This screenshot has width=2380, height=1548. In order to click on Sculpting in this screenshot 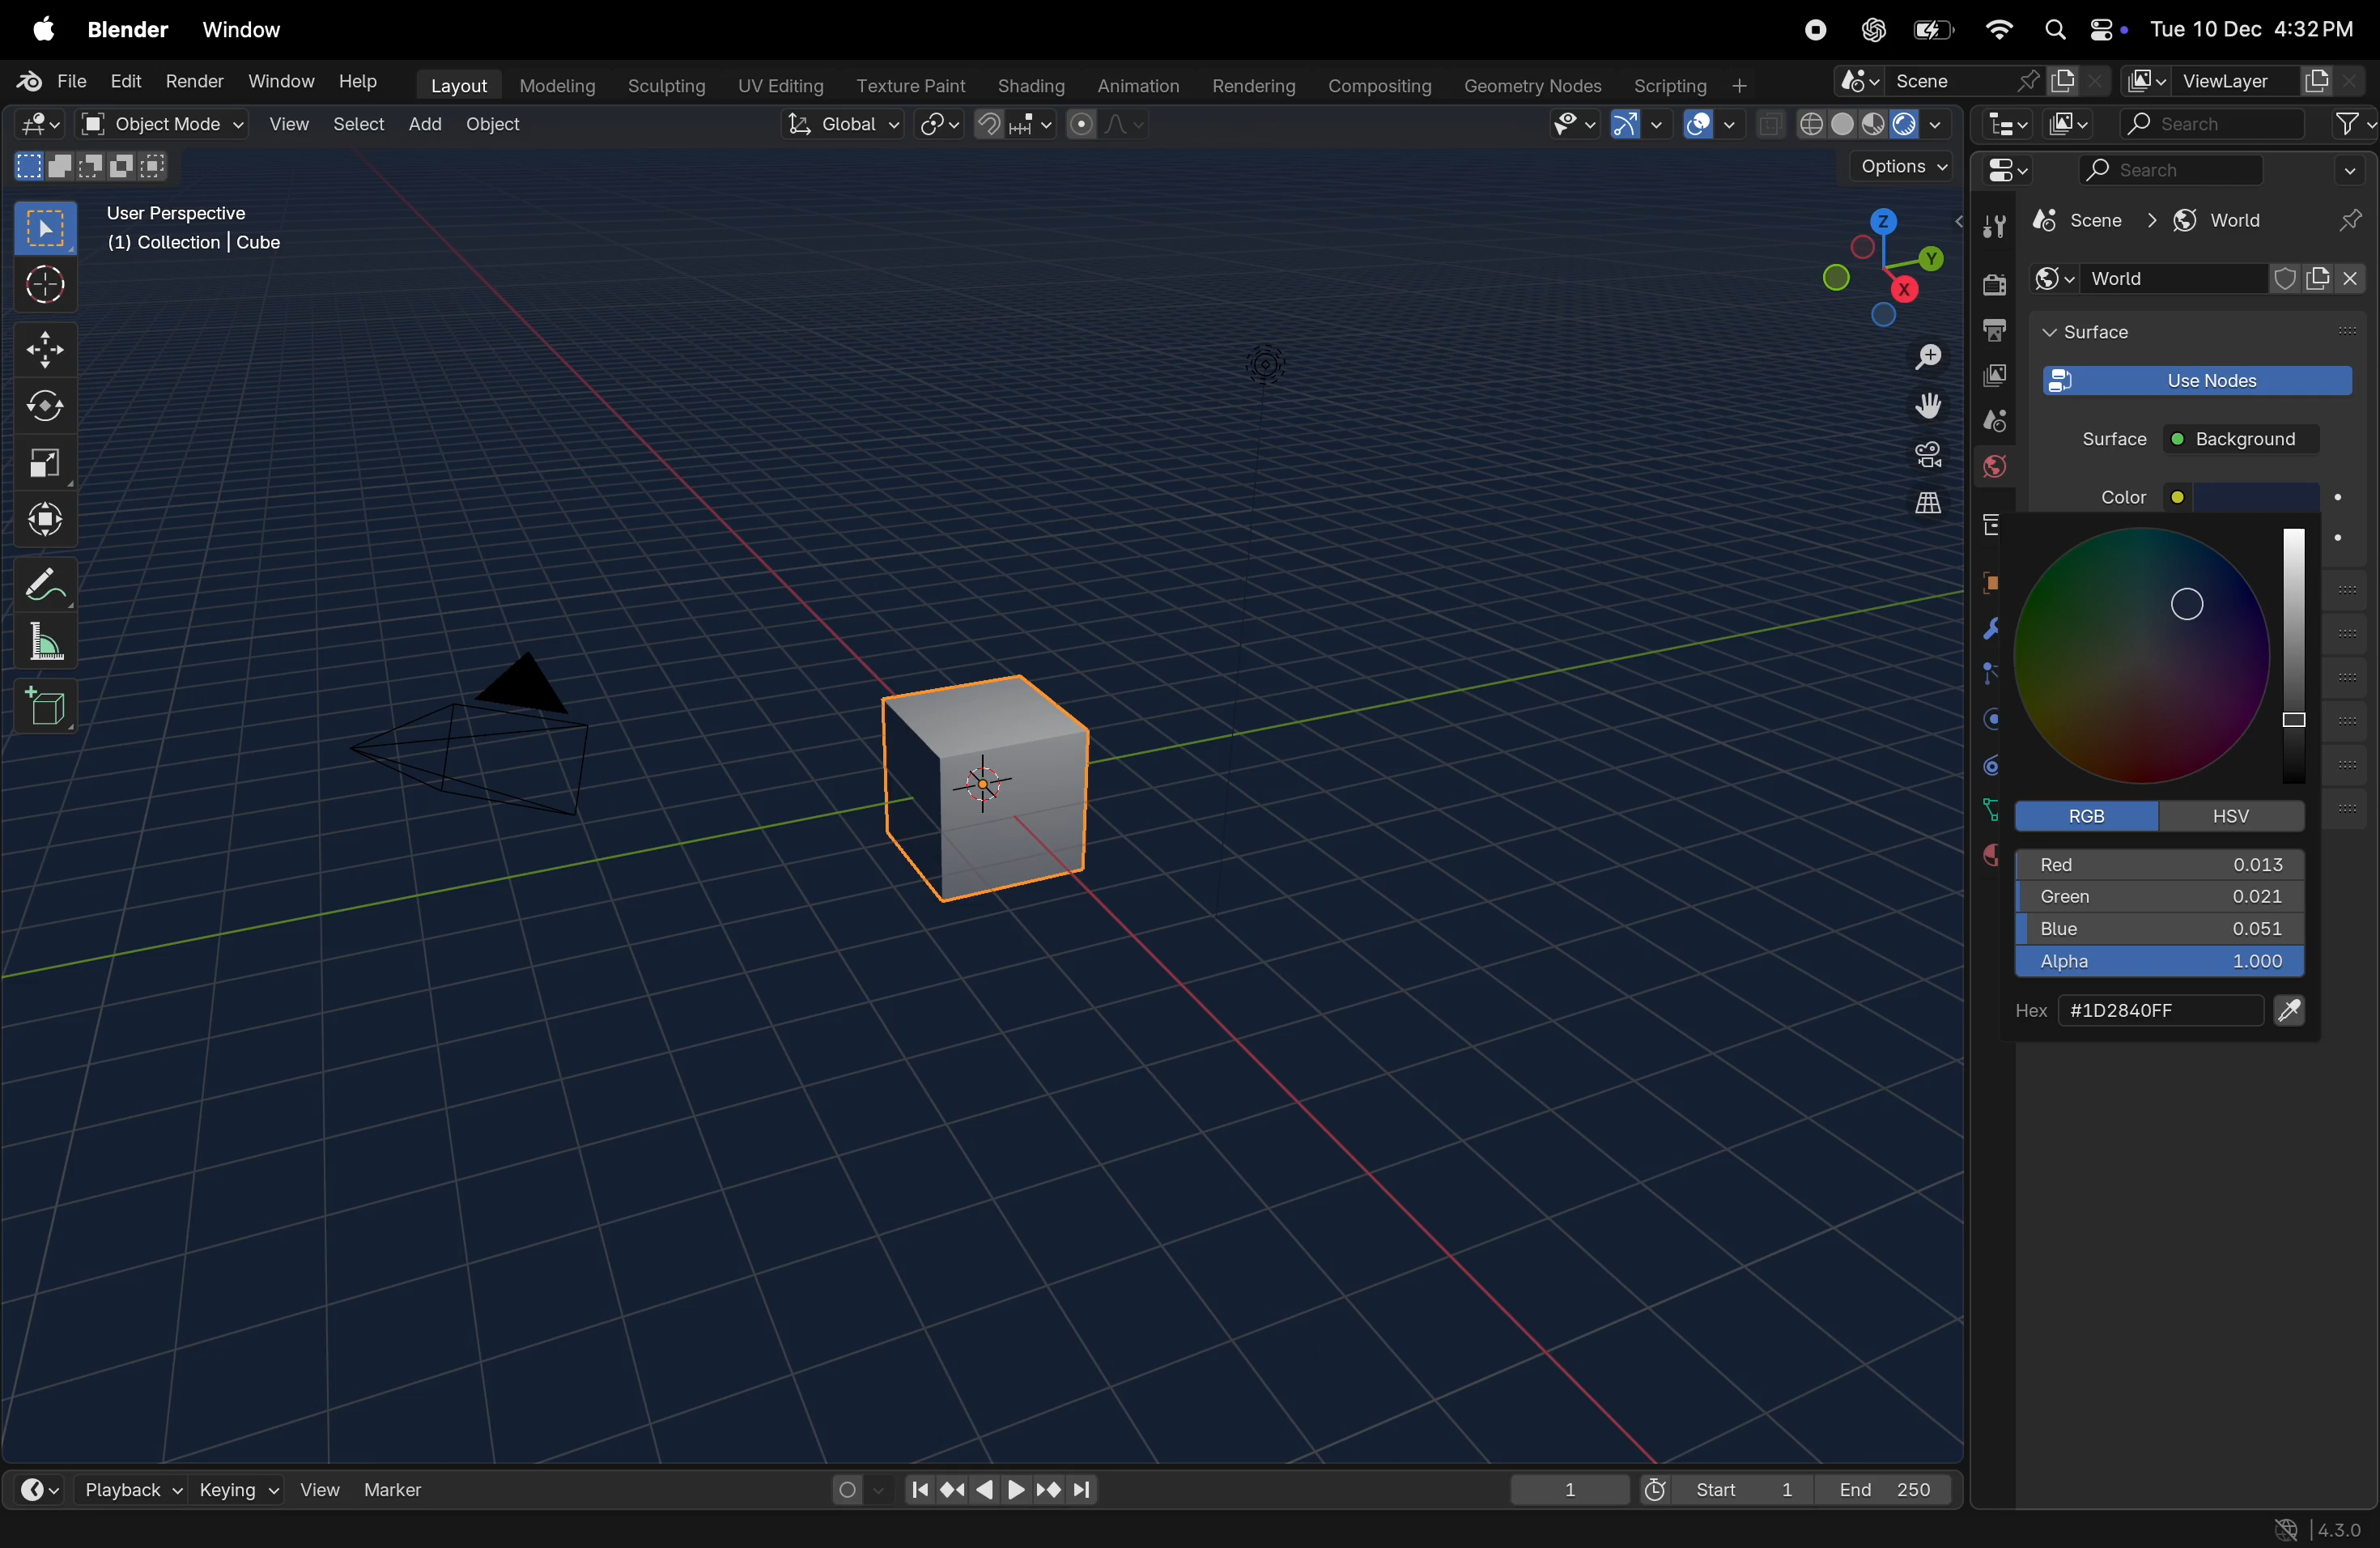, I will do `click(661, 86)`.